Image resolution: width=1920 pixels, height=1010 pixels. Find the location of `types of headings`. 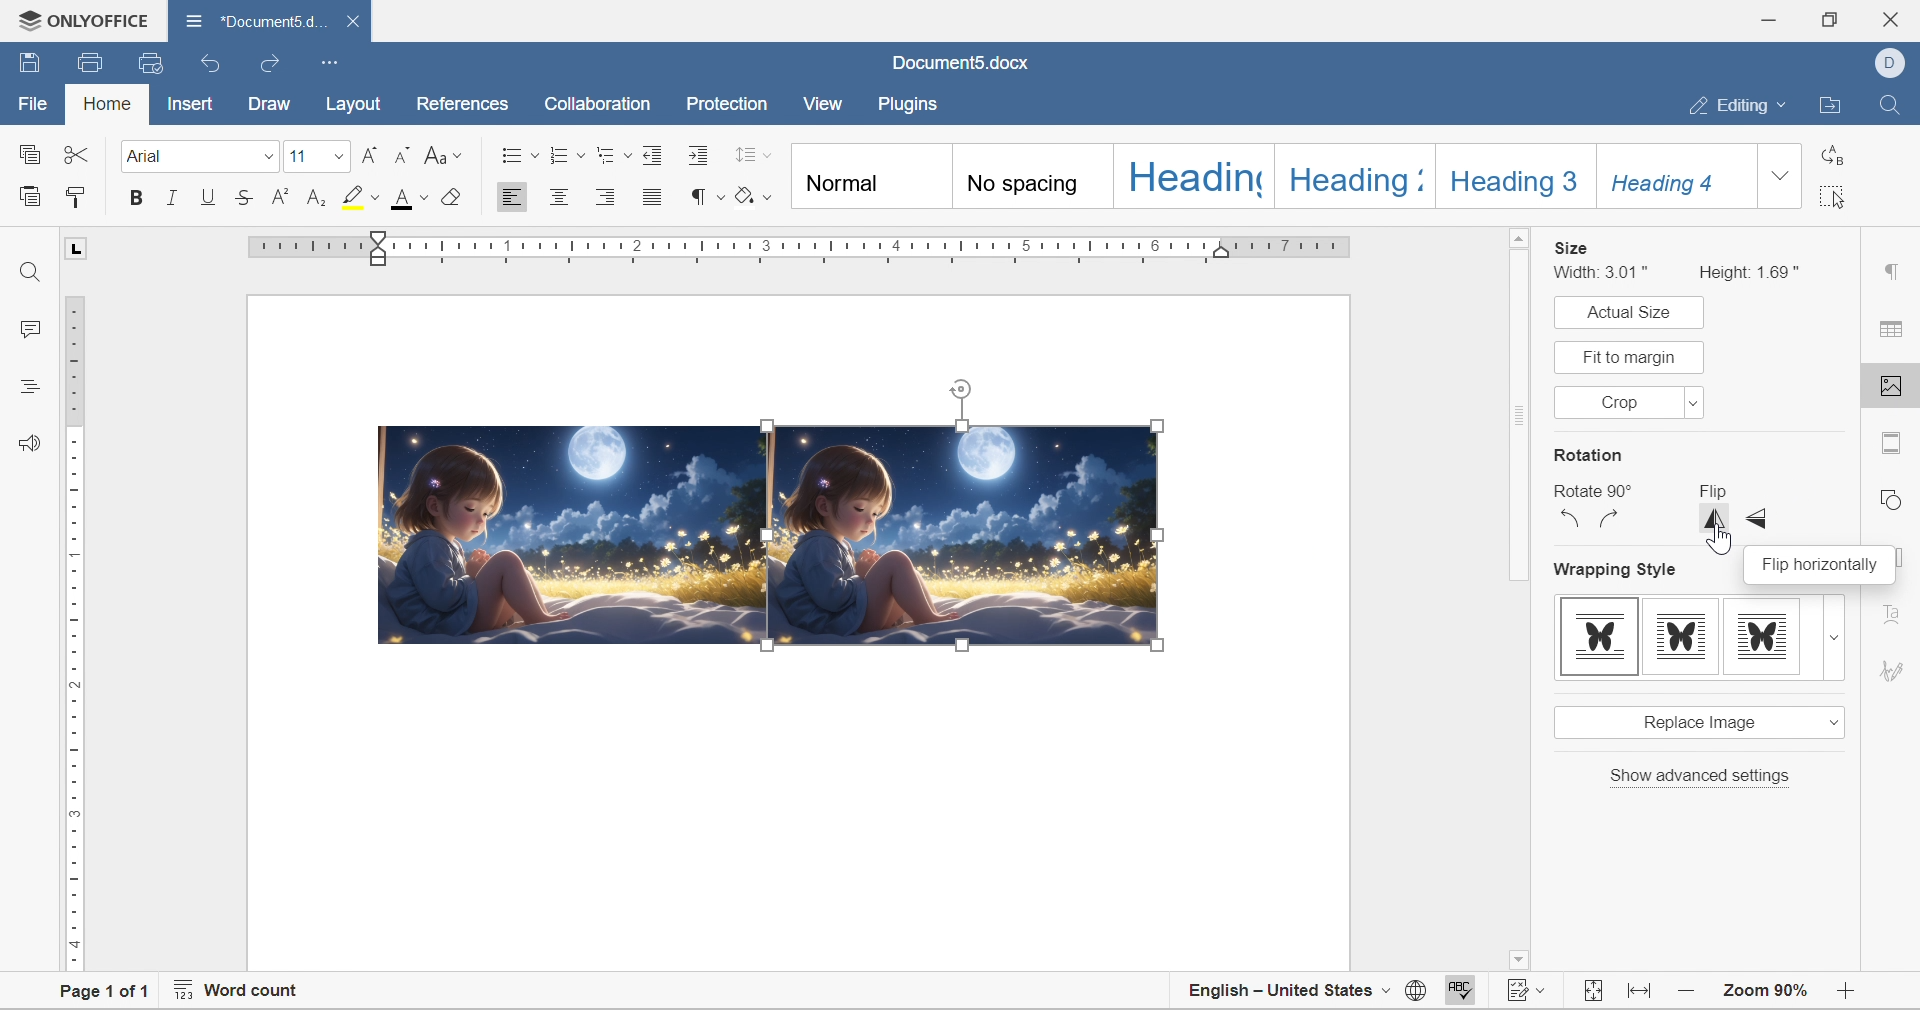

types of headings is located at coordinates (1269, 176).